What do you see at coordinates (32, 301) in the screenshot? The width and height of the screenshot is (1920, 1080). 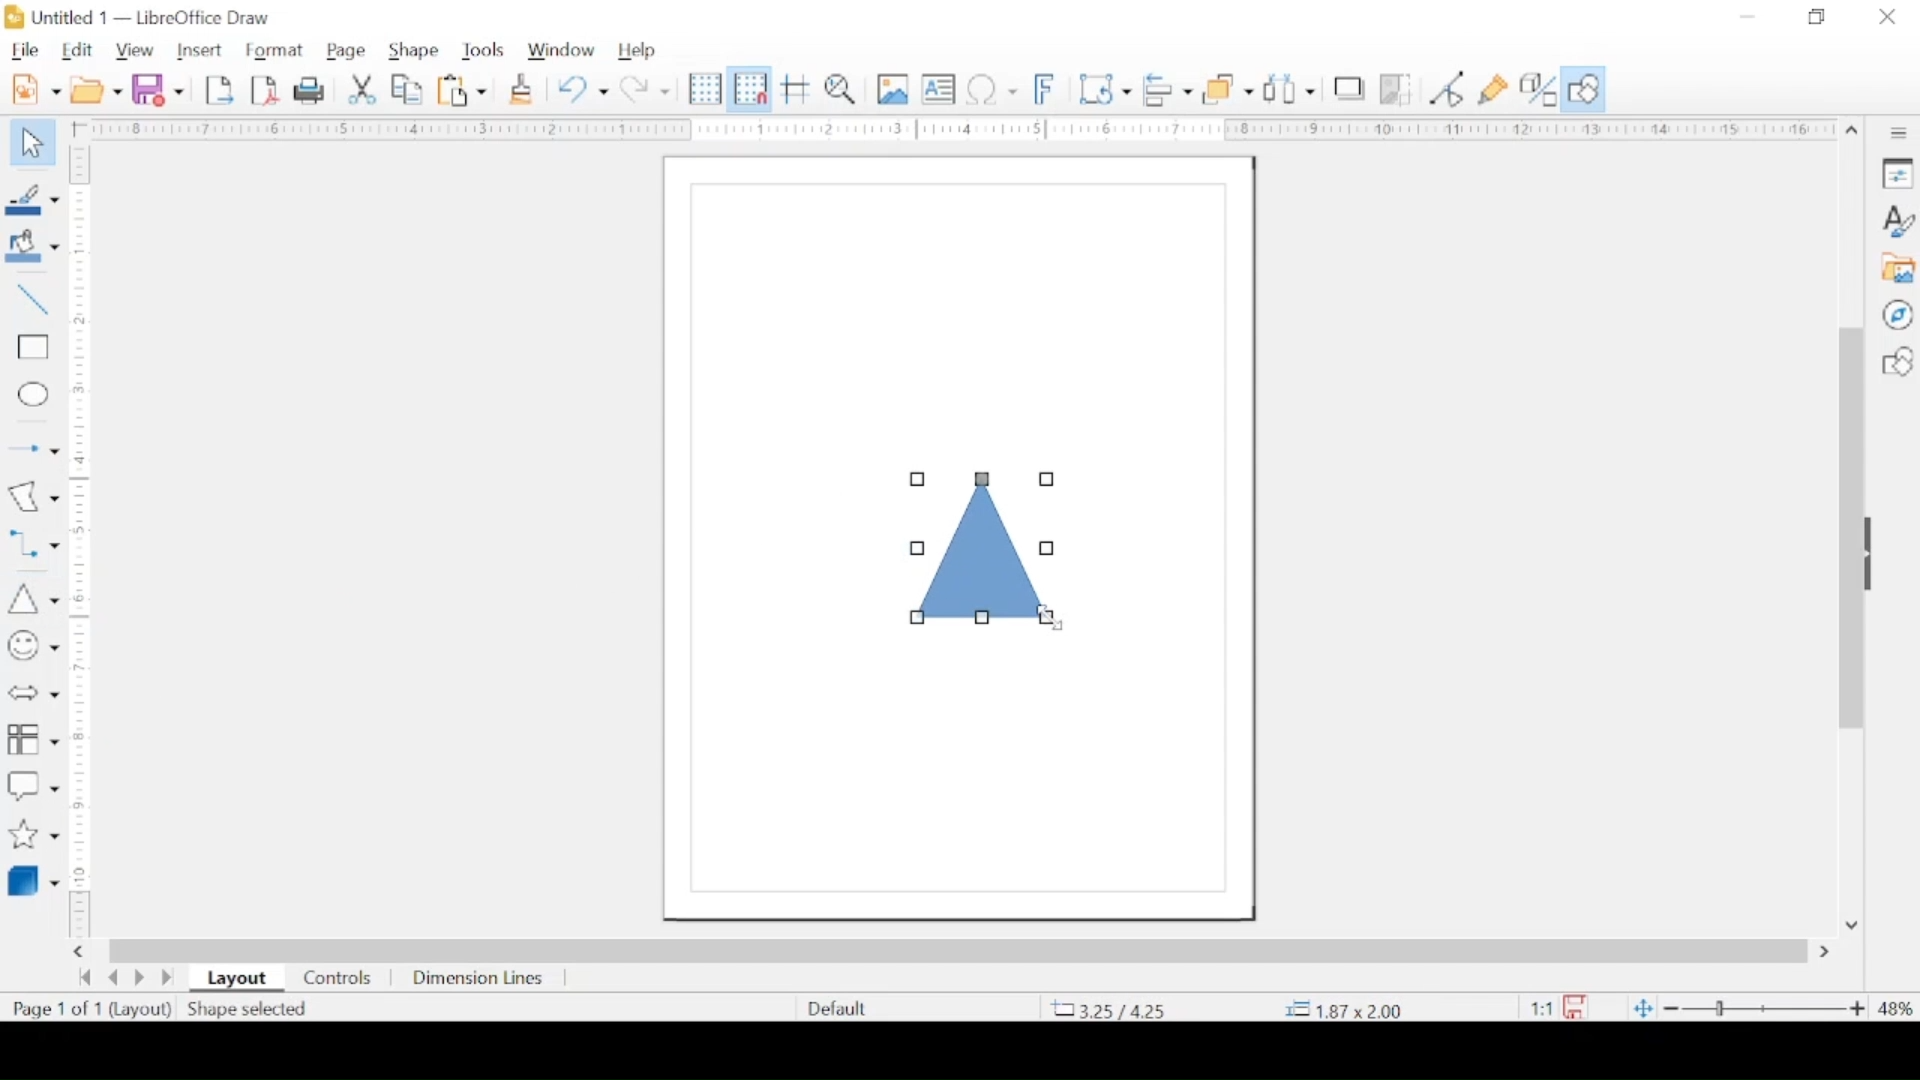 I see `insert line` at bounding box center [32, 301].